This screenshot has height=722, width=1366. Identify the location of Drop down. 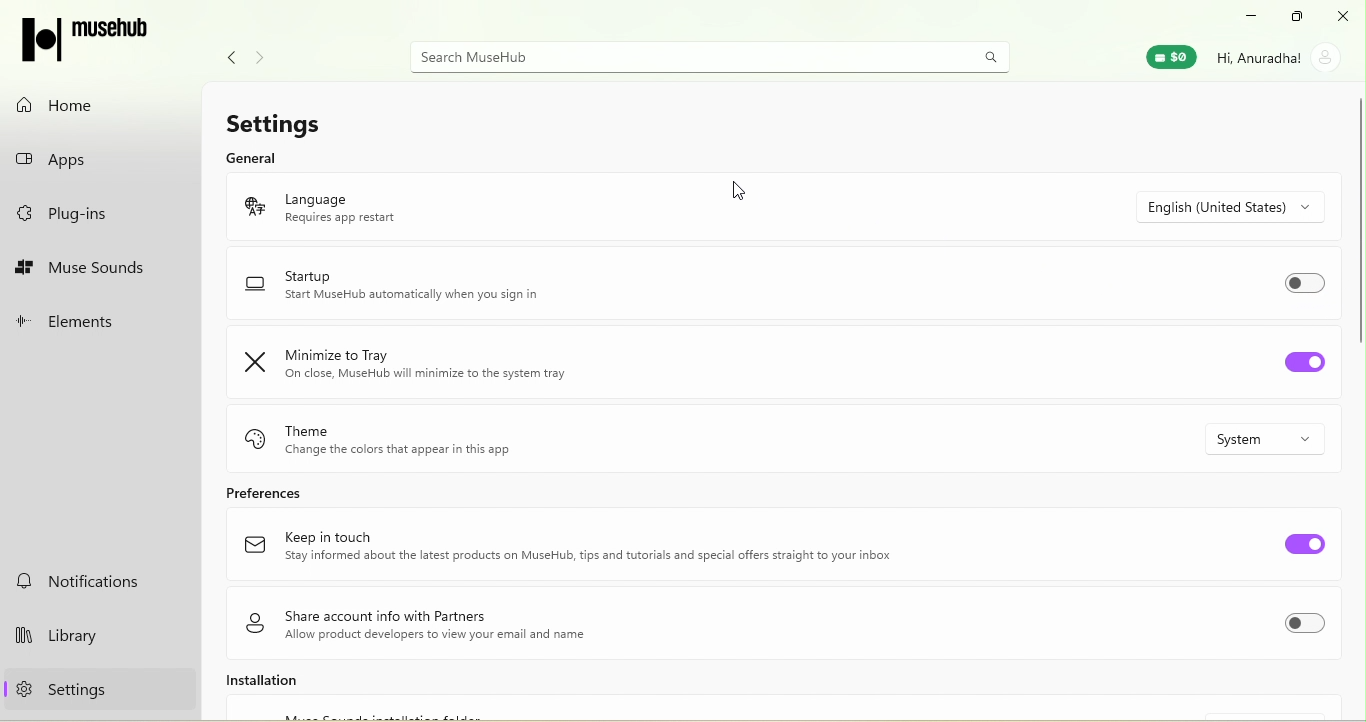
(1245, 206).